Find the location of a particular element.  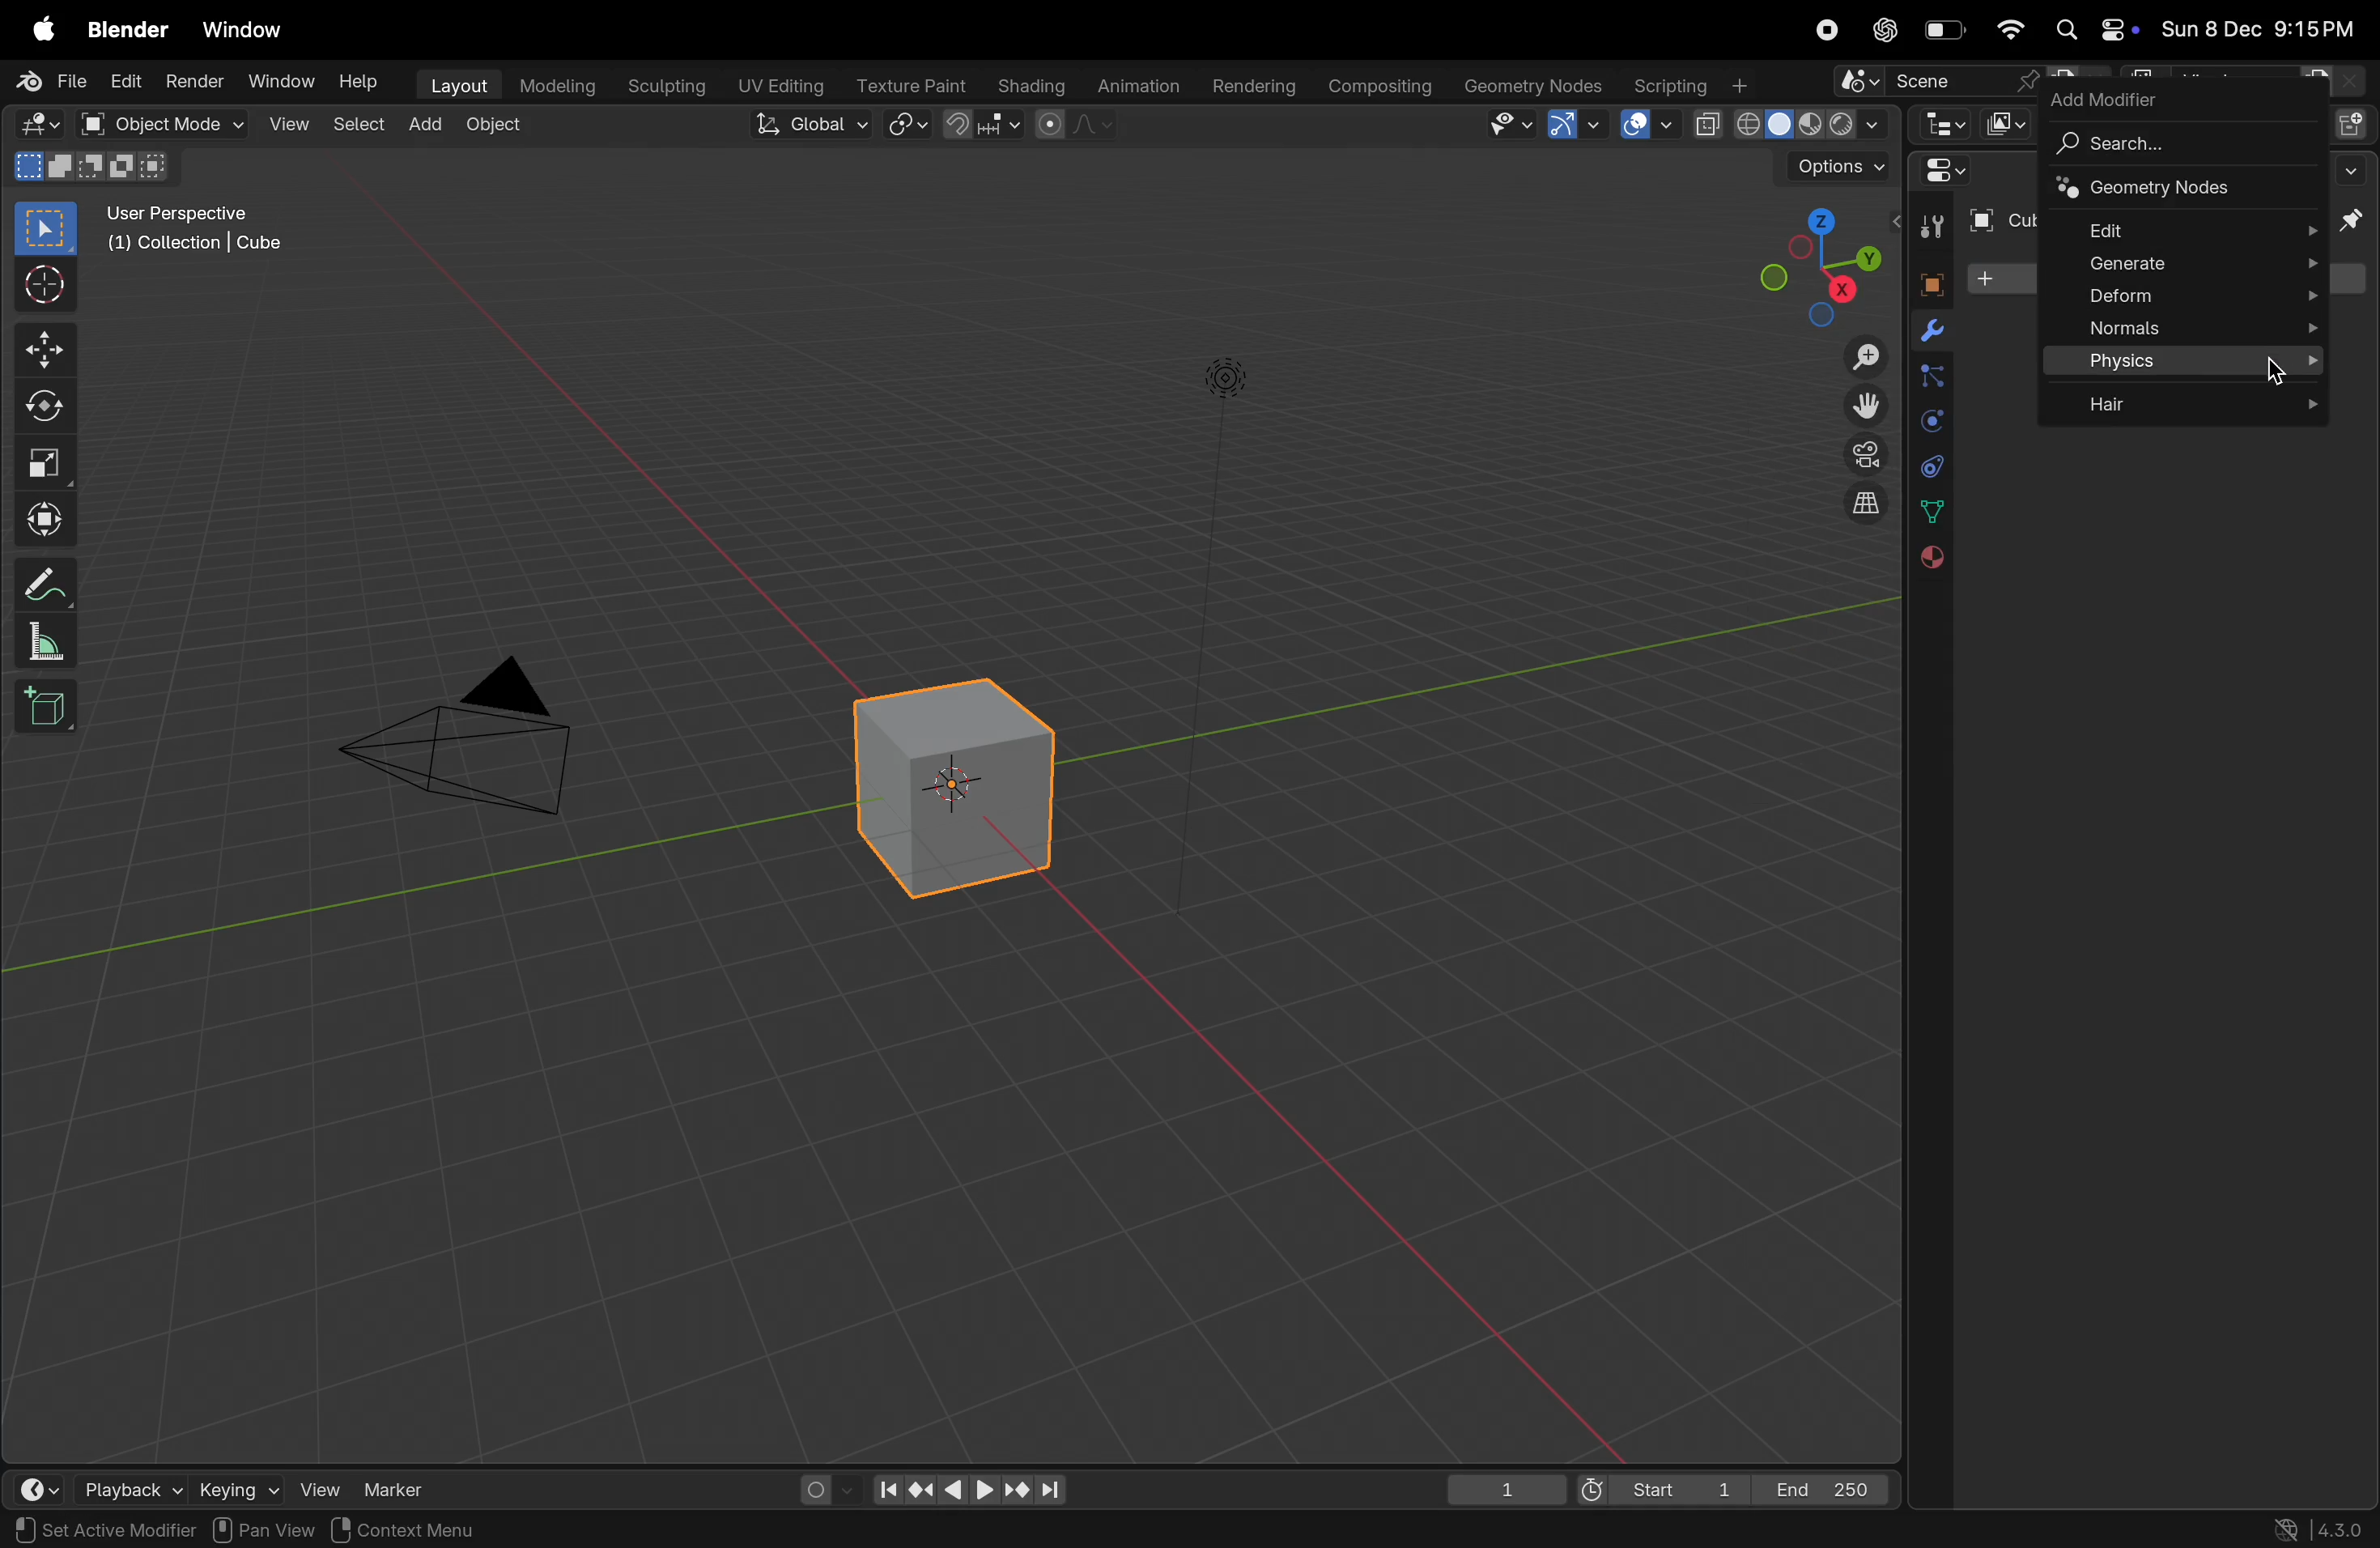

select cursor is located at coordinates (45, 289).